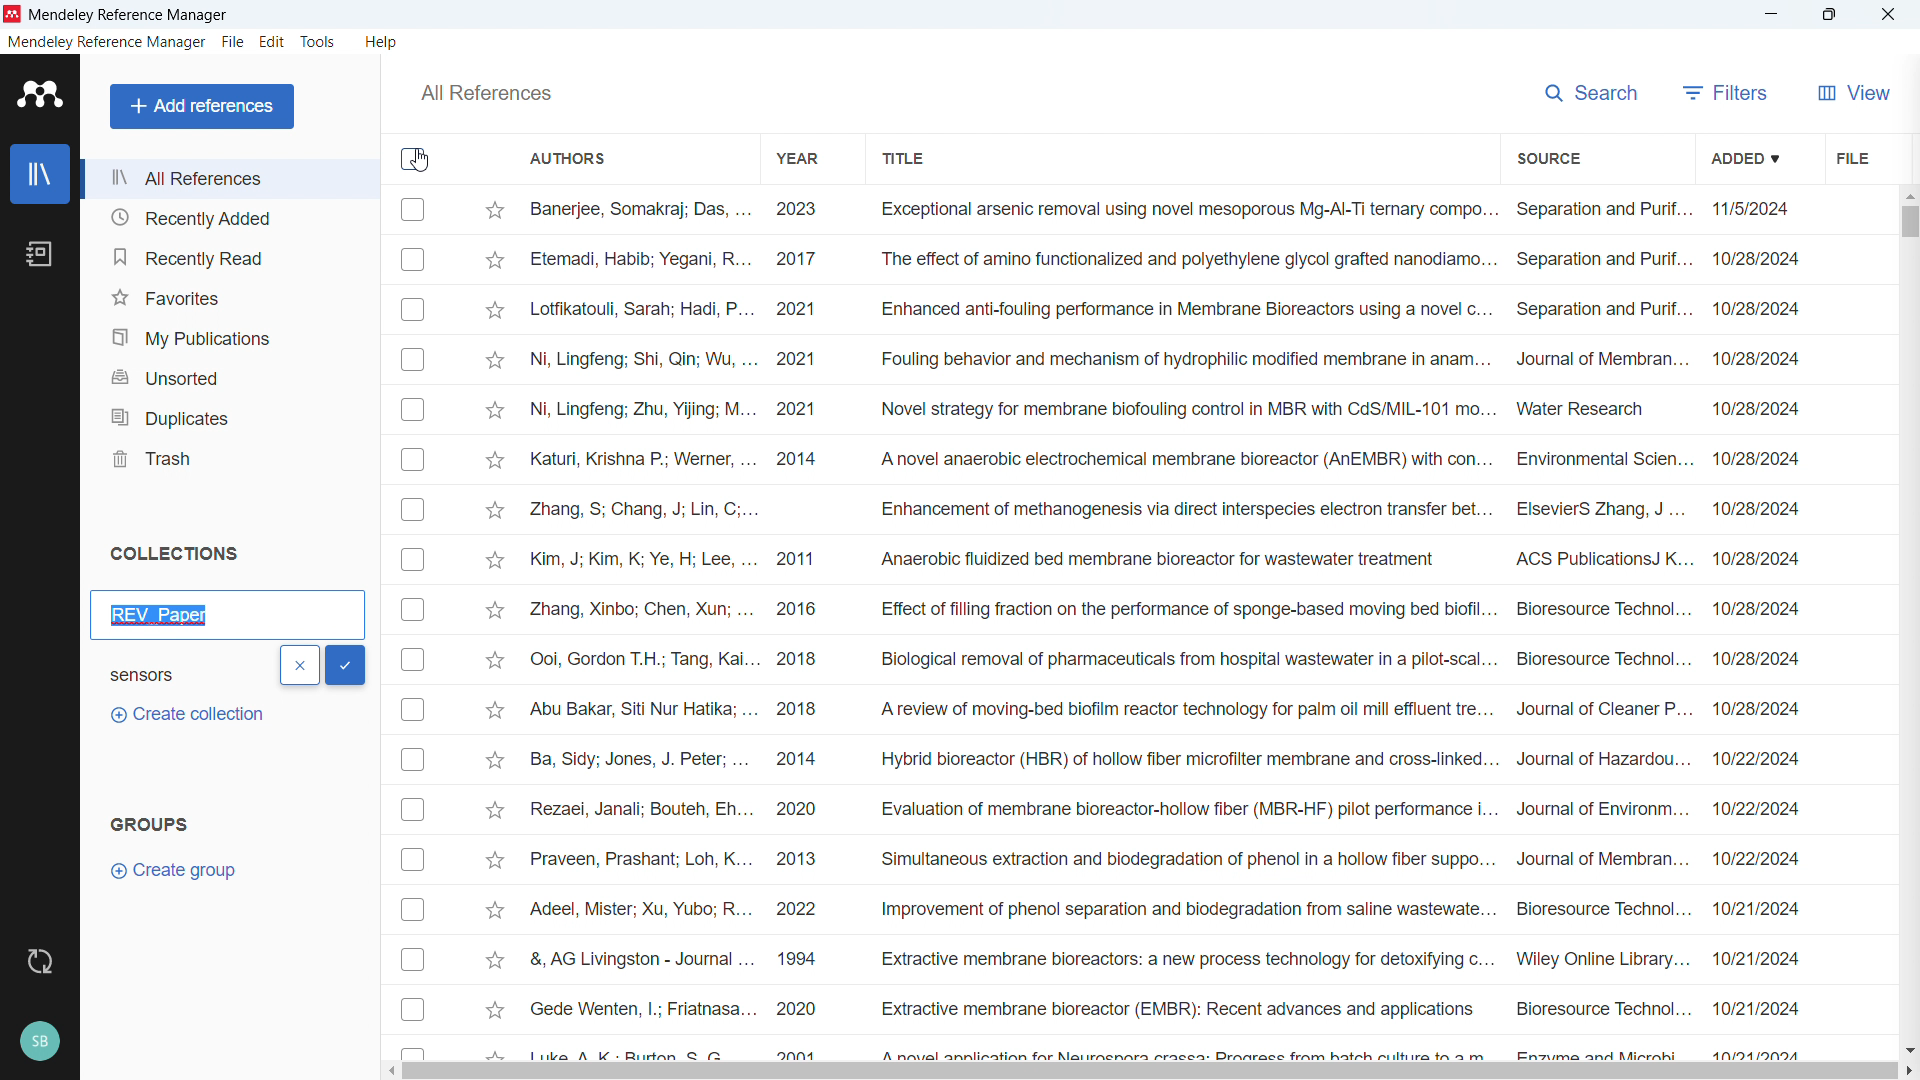 The height and width of the screenshot is (1080, 1920). I want to click on filters, so click(1726, 90).